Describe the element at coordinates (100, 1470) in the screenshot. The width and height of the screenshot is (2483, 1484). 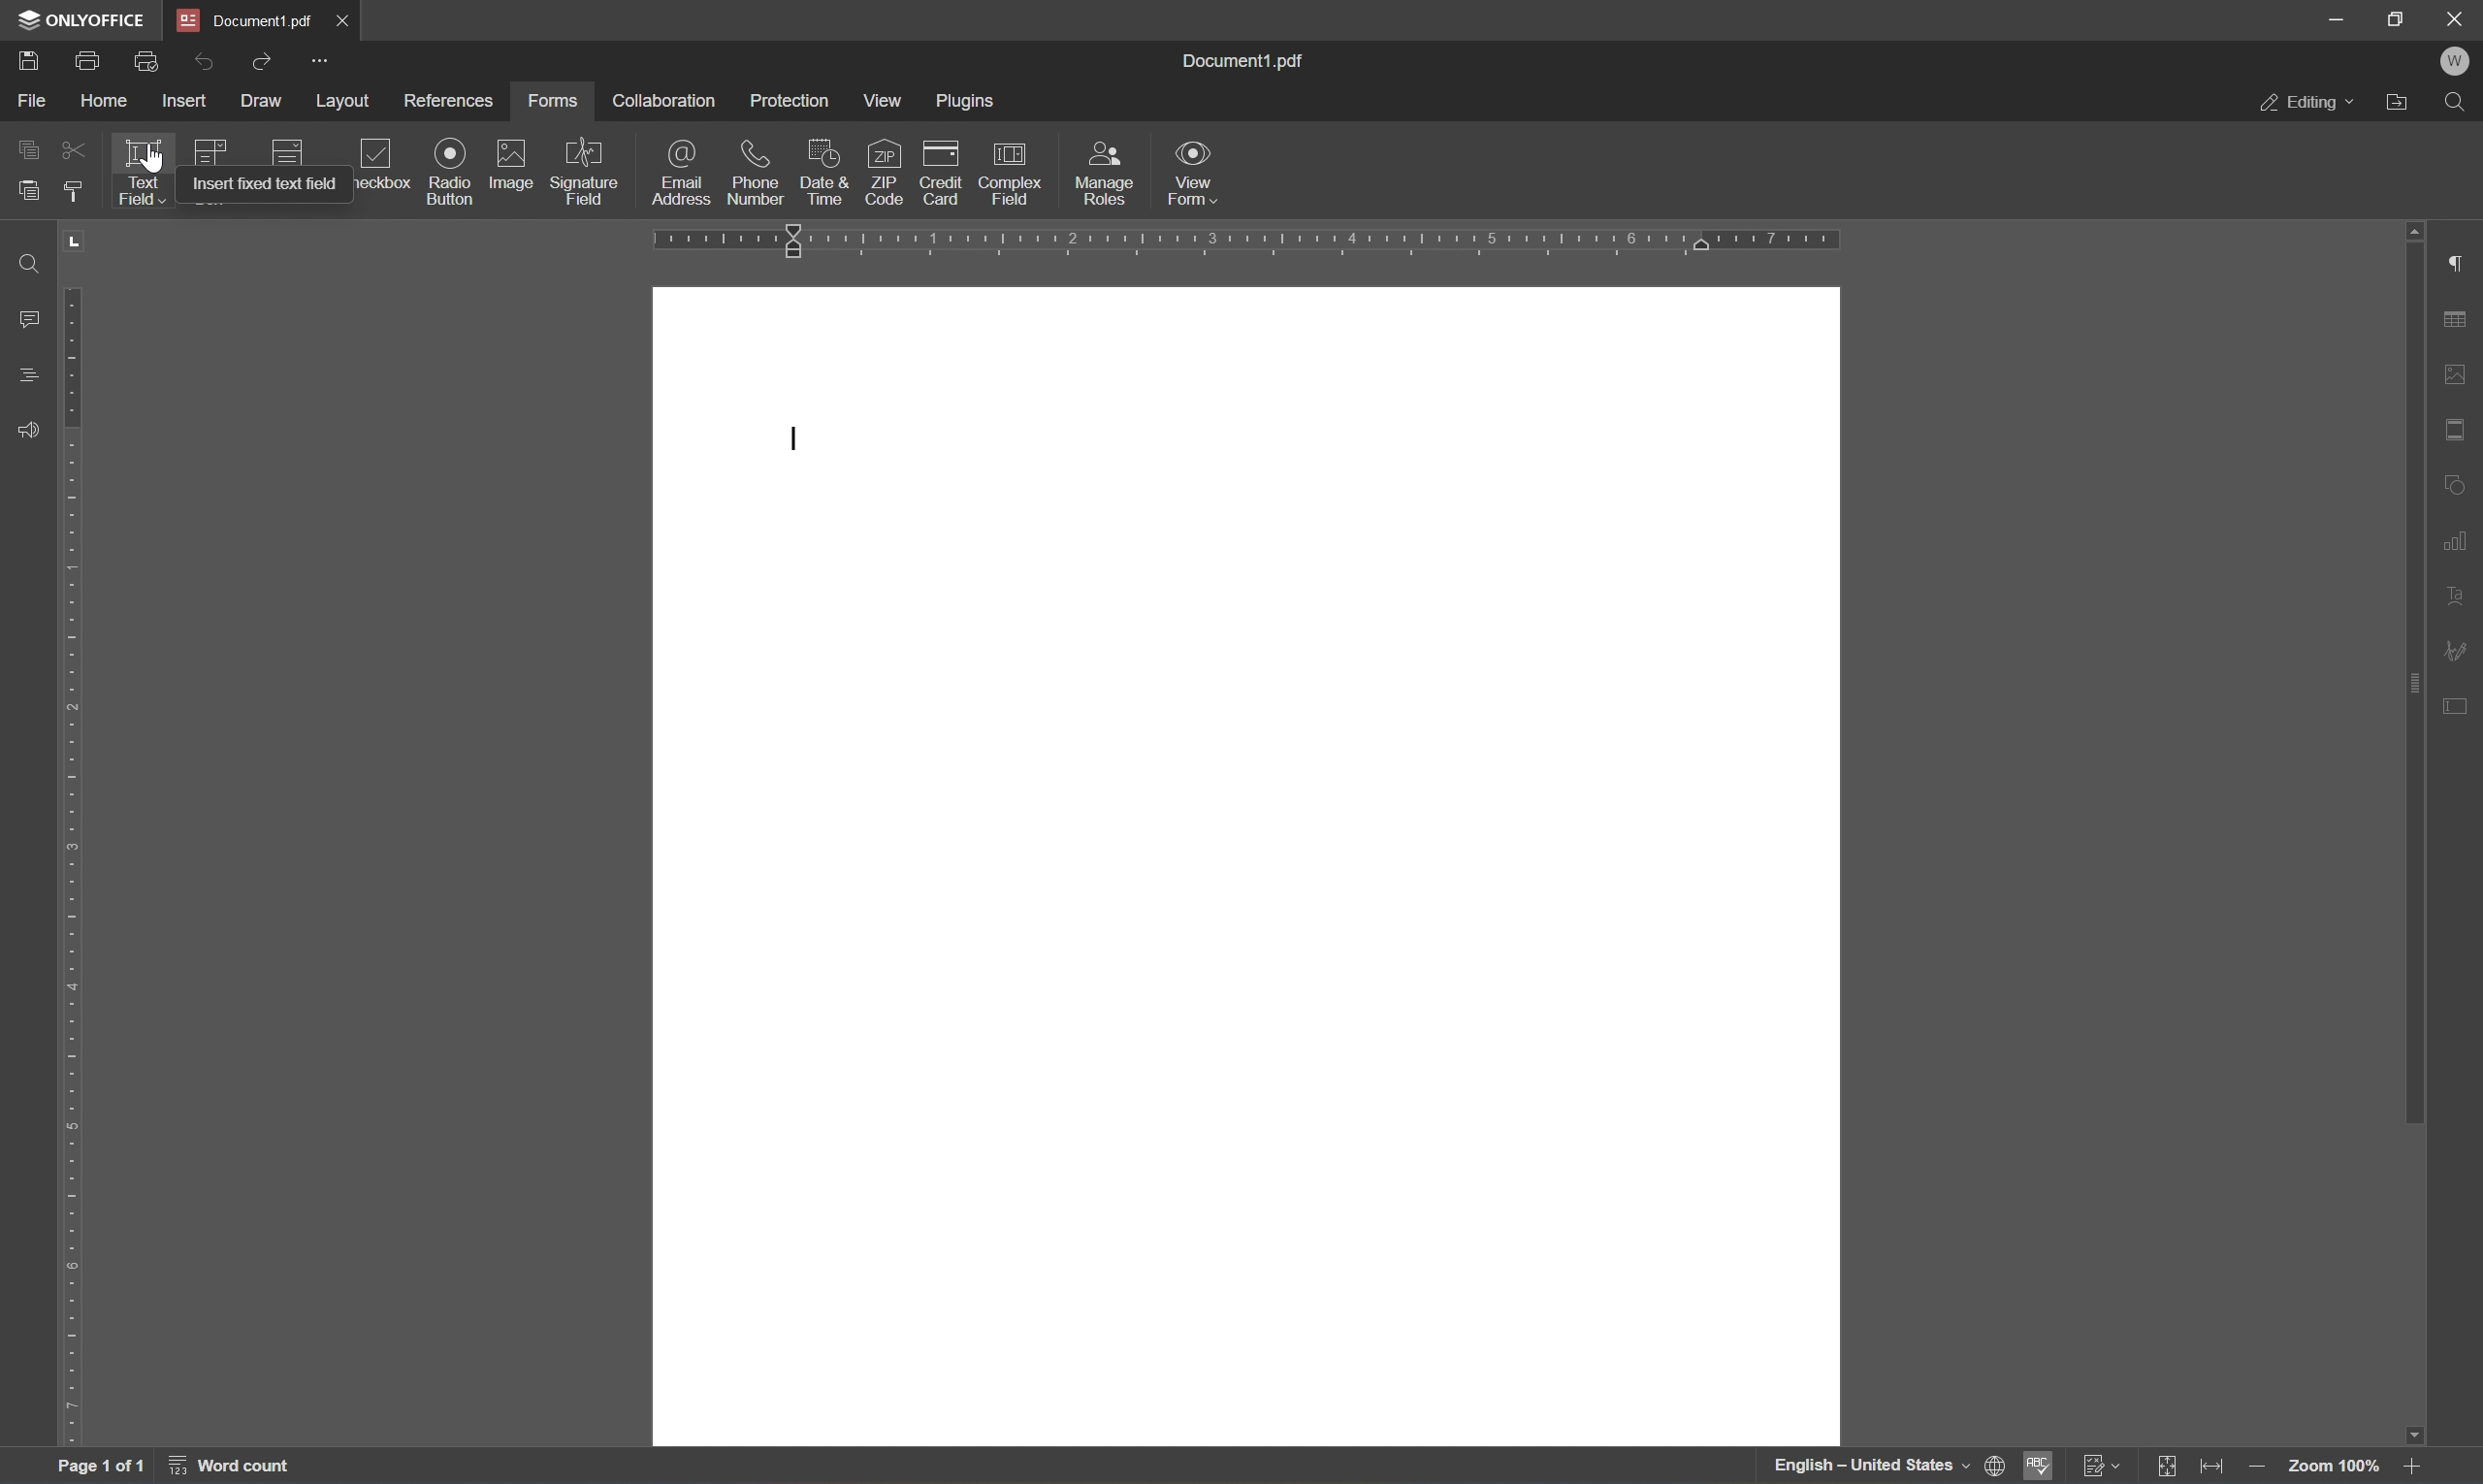
I see `Page 1 of 1` at that location.